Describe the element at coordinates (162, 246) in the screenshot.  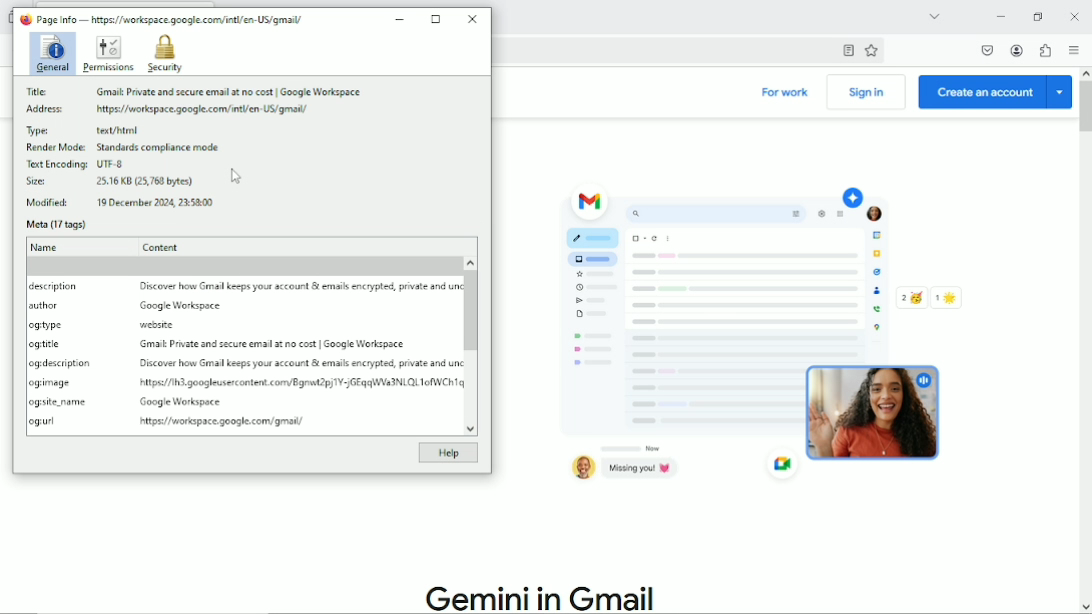
I see `Content` at that location.